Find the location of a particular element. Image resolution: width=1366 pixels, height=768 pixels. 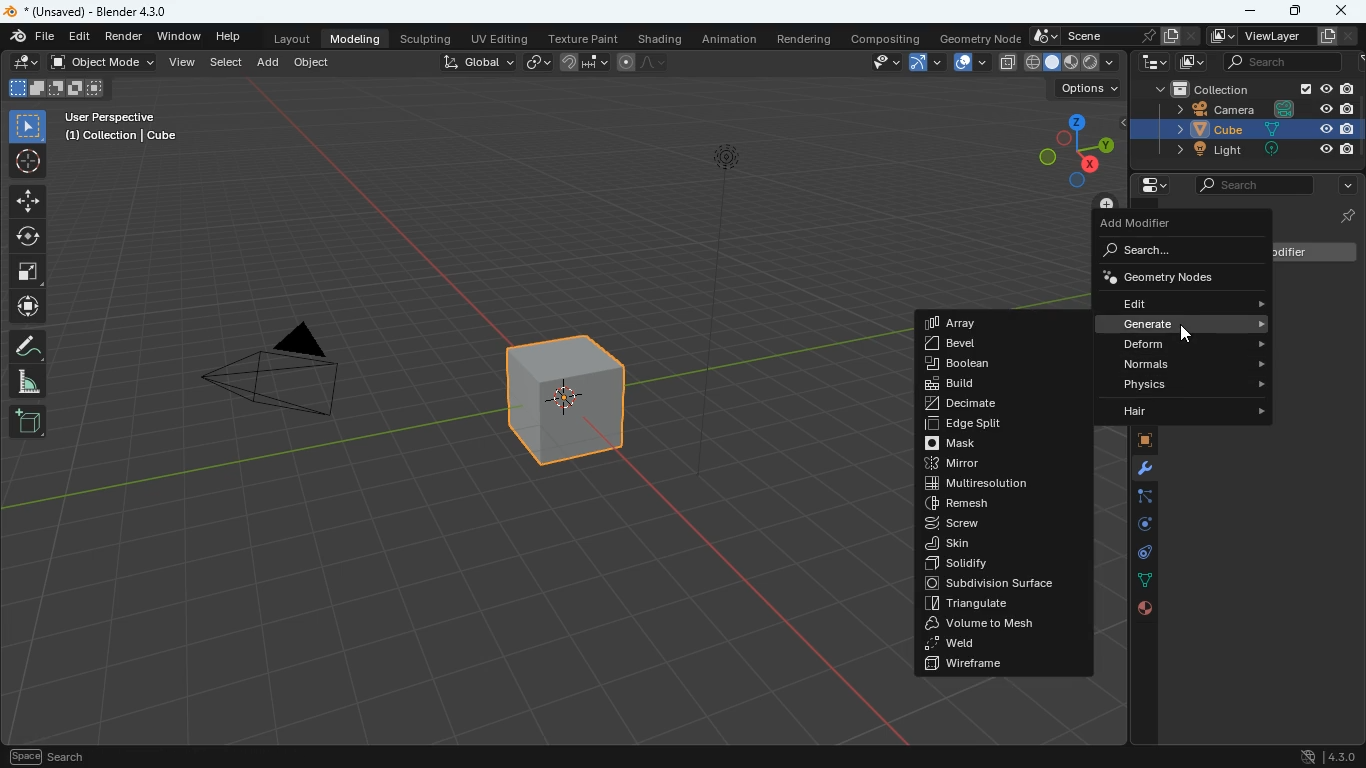

pin is located at coordinates (1344, 215).